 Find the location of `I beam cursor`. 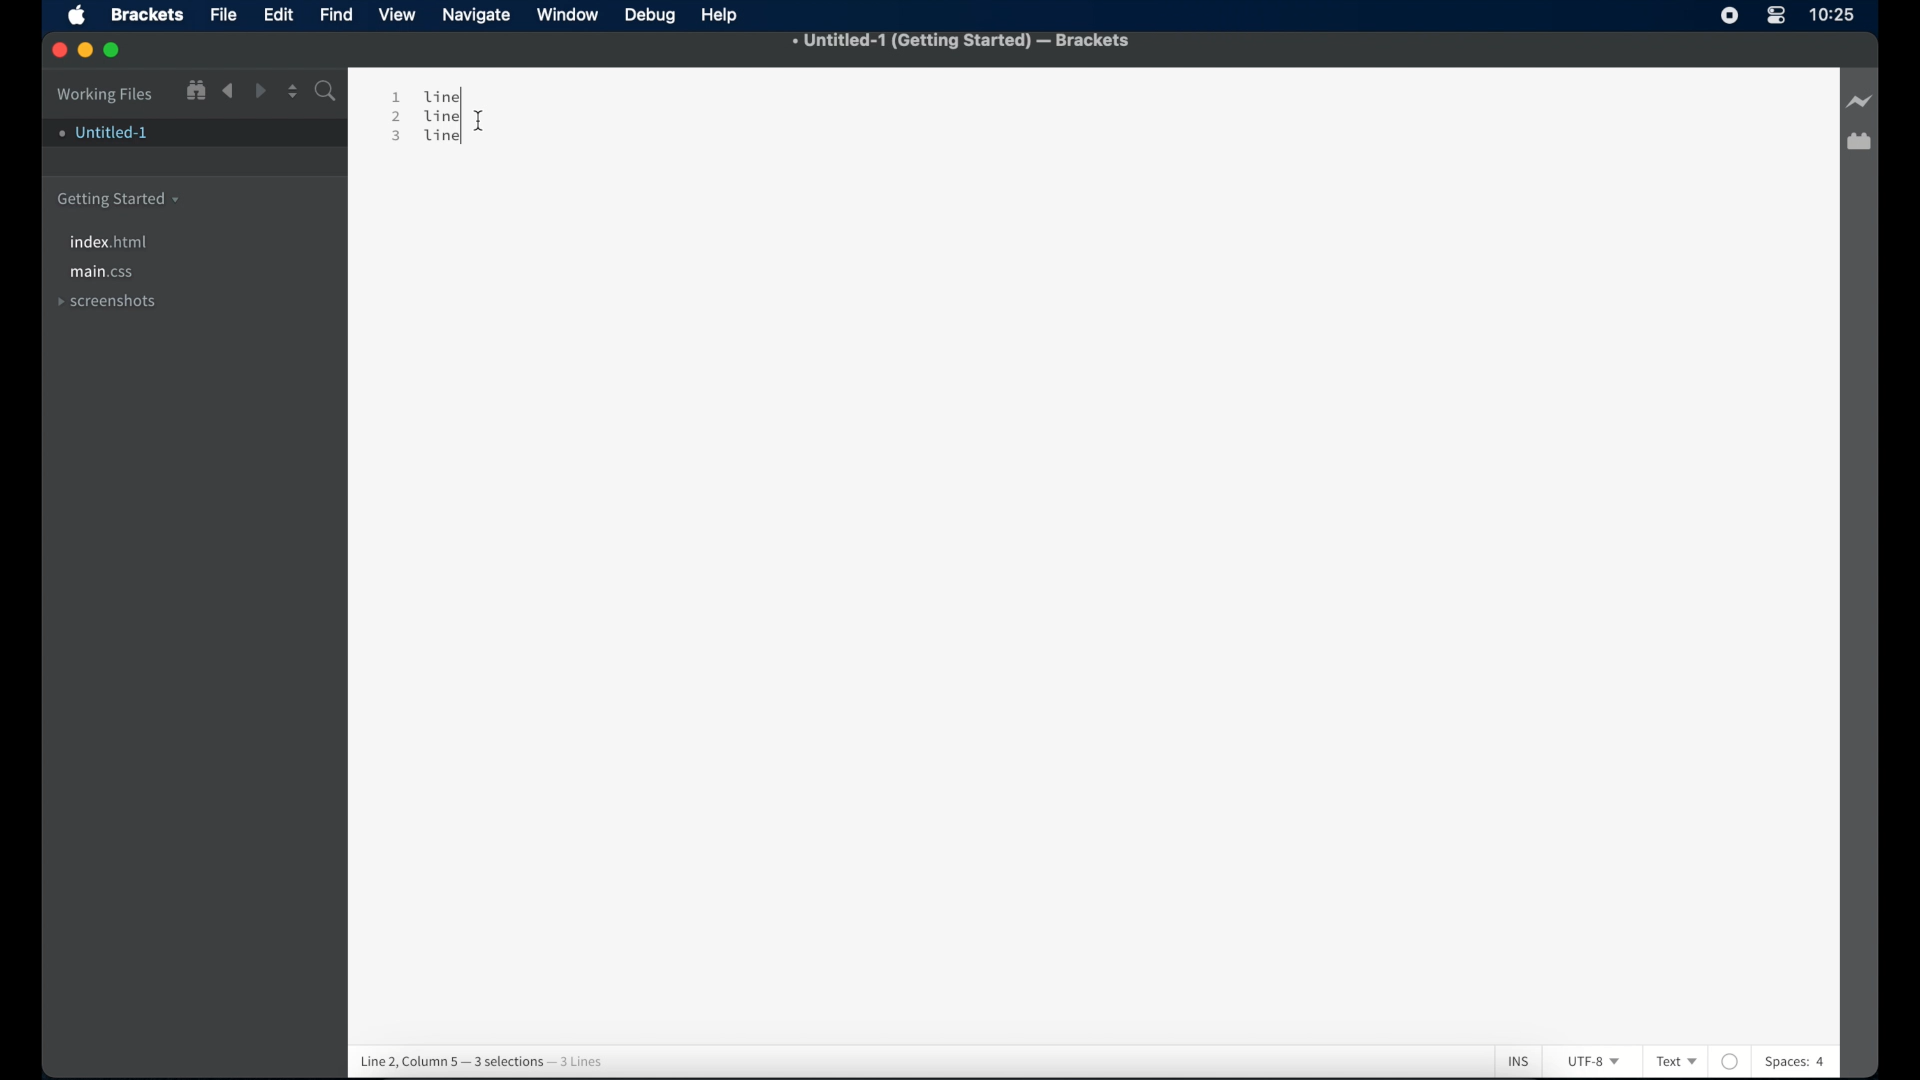

I beam cursor is located at coordinates (490, 97).